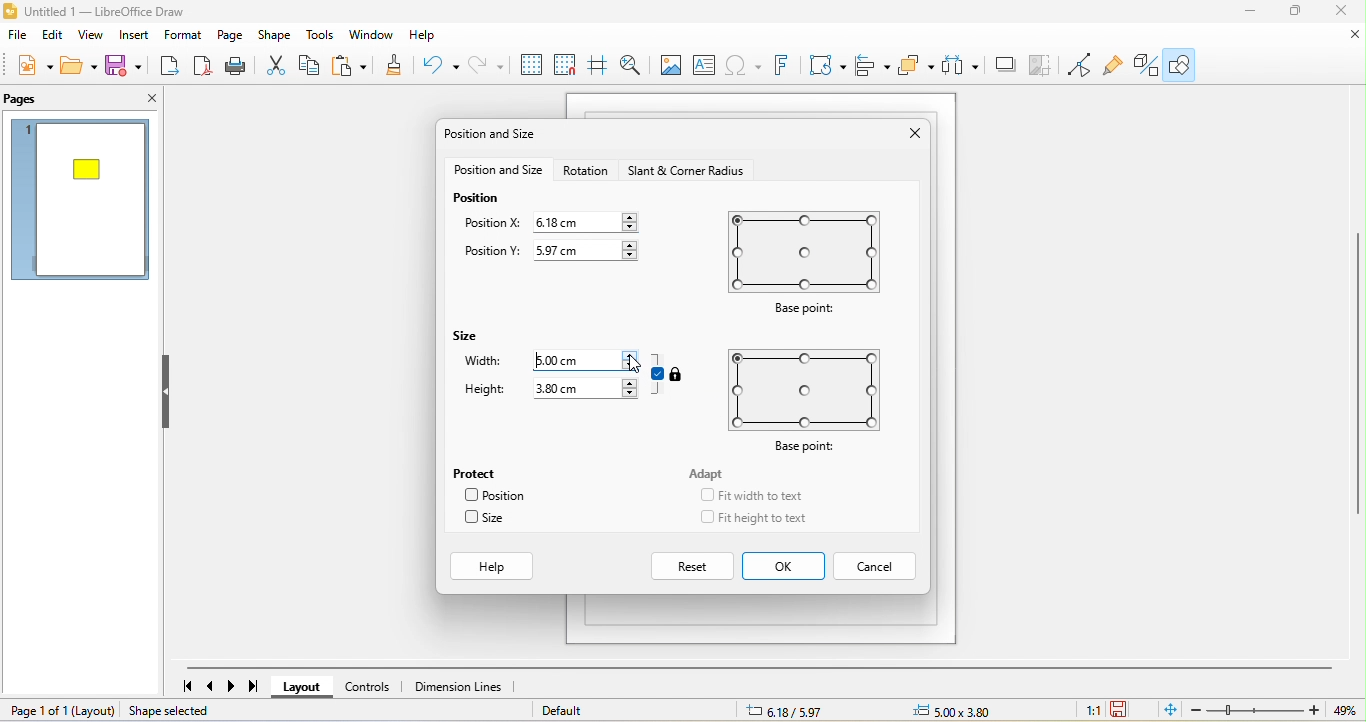  I want to click on shape, so click(273, 37).